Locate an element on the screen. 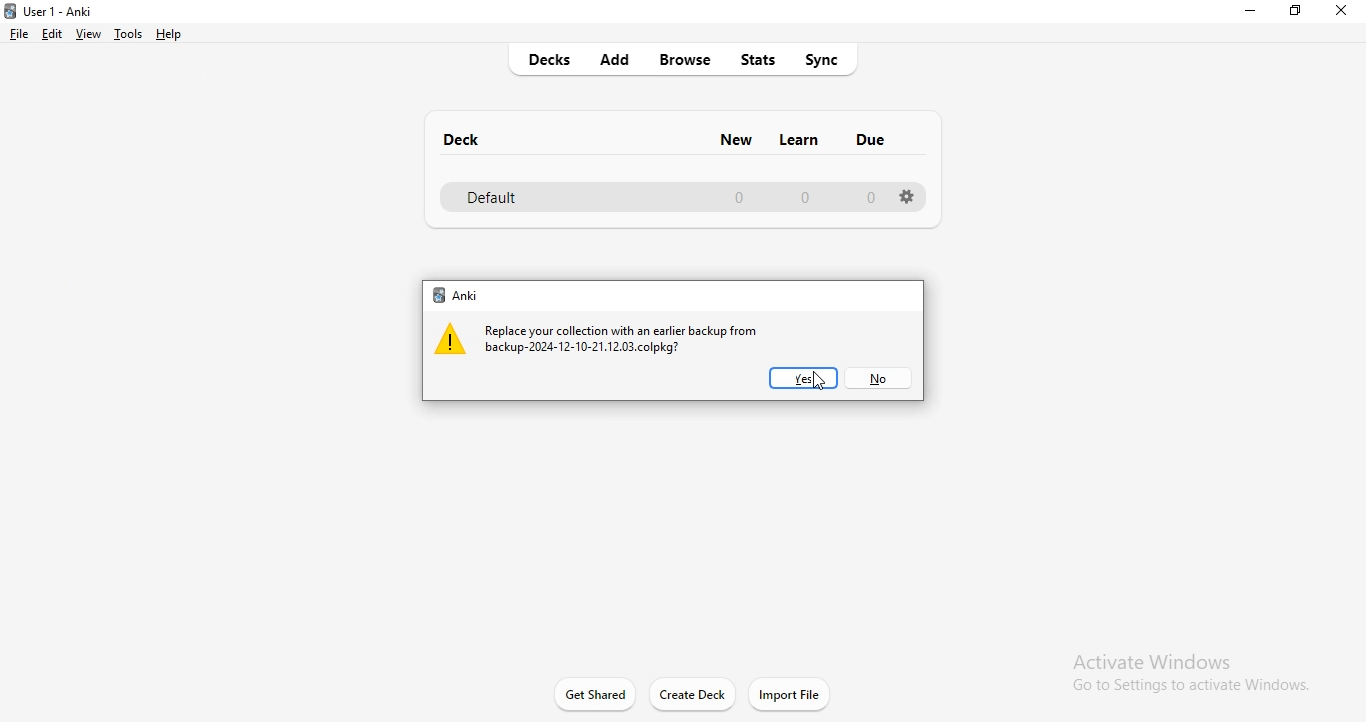  view is located at coordinates (88, 33).